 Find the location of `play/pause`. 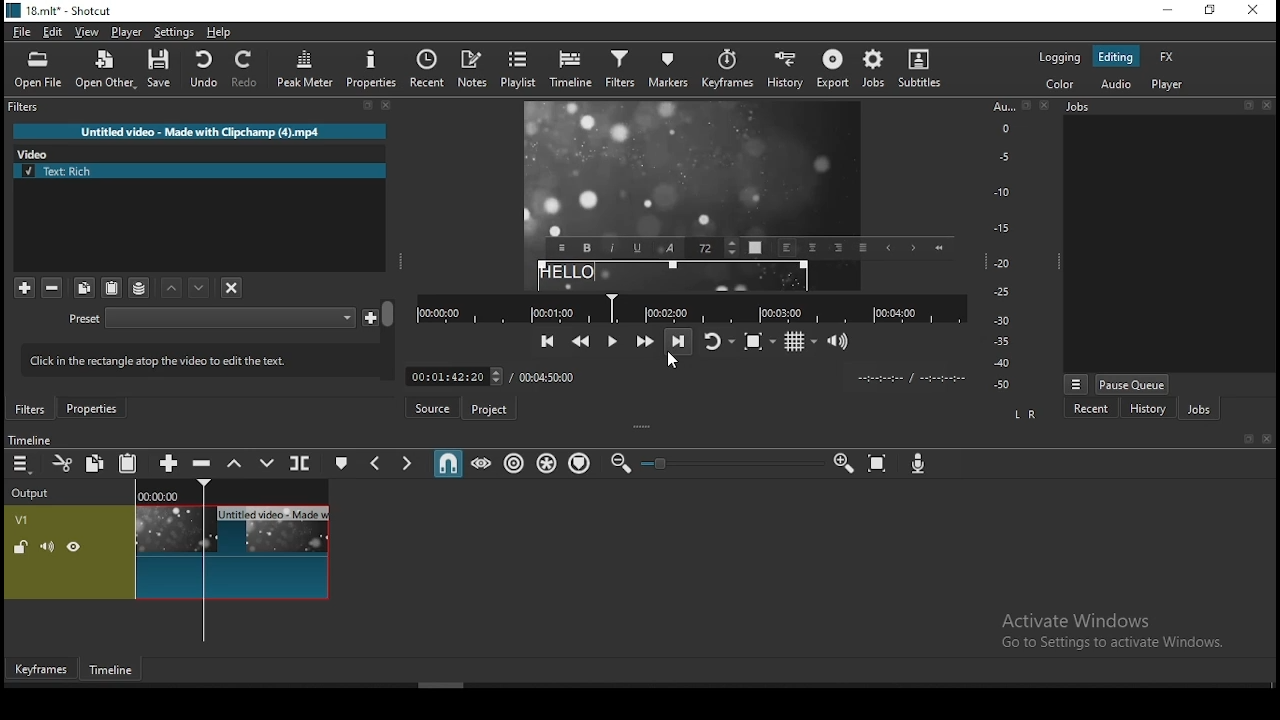

play/pause is located at coordinates (614, 342).